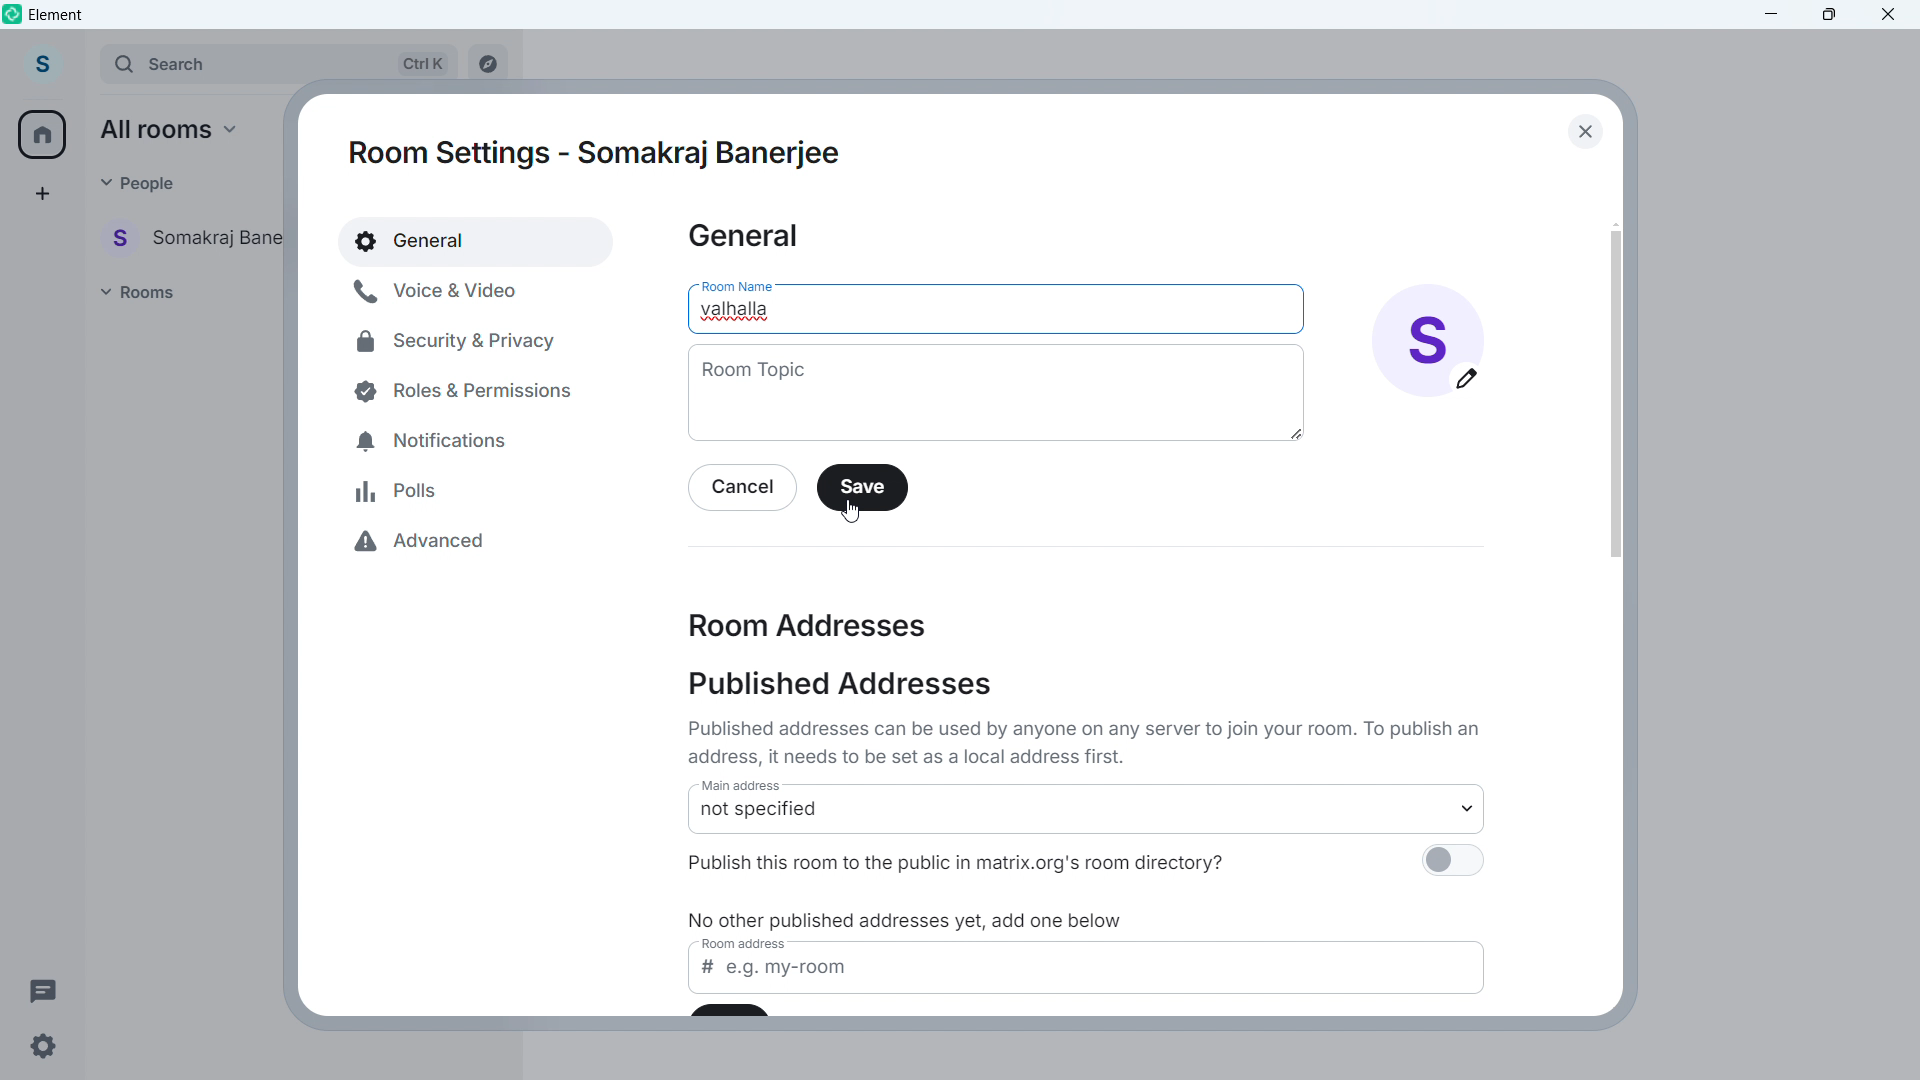 This screenshot has width=1920, height=1080. I want to click on Published addresses , so click(839, 684).